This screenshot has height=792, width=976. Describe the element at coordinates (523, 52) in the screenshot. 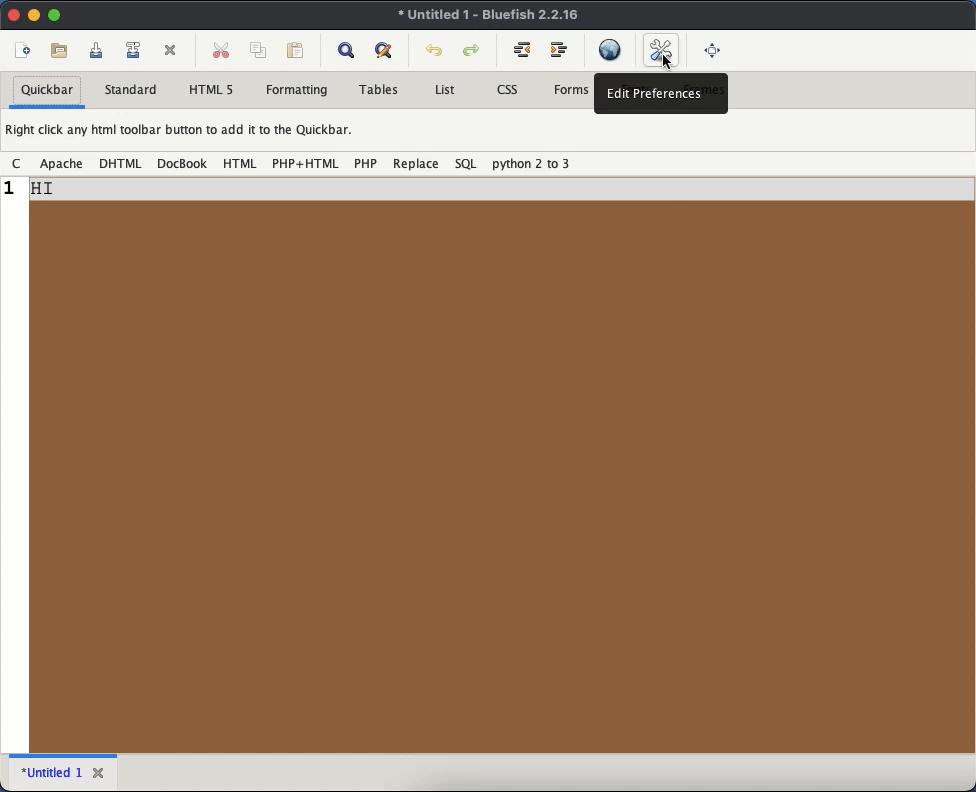

I see `unindent` at that location.